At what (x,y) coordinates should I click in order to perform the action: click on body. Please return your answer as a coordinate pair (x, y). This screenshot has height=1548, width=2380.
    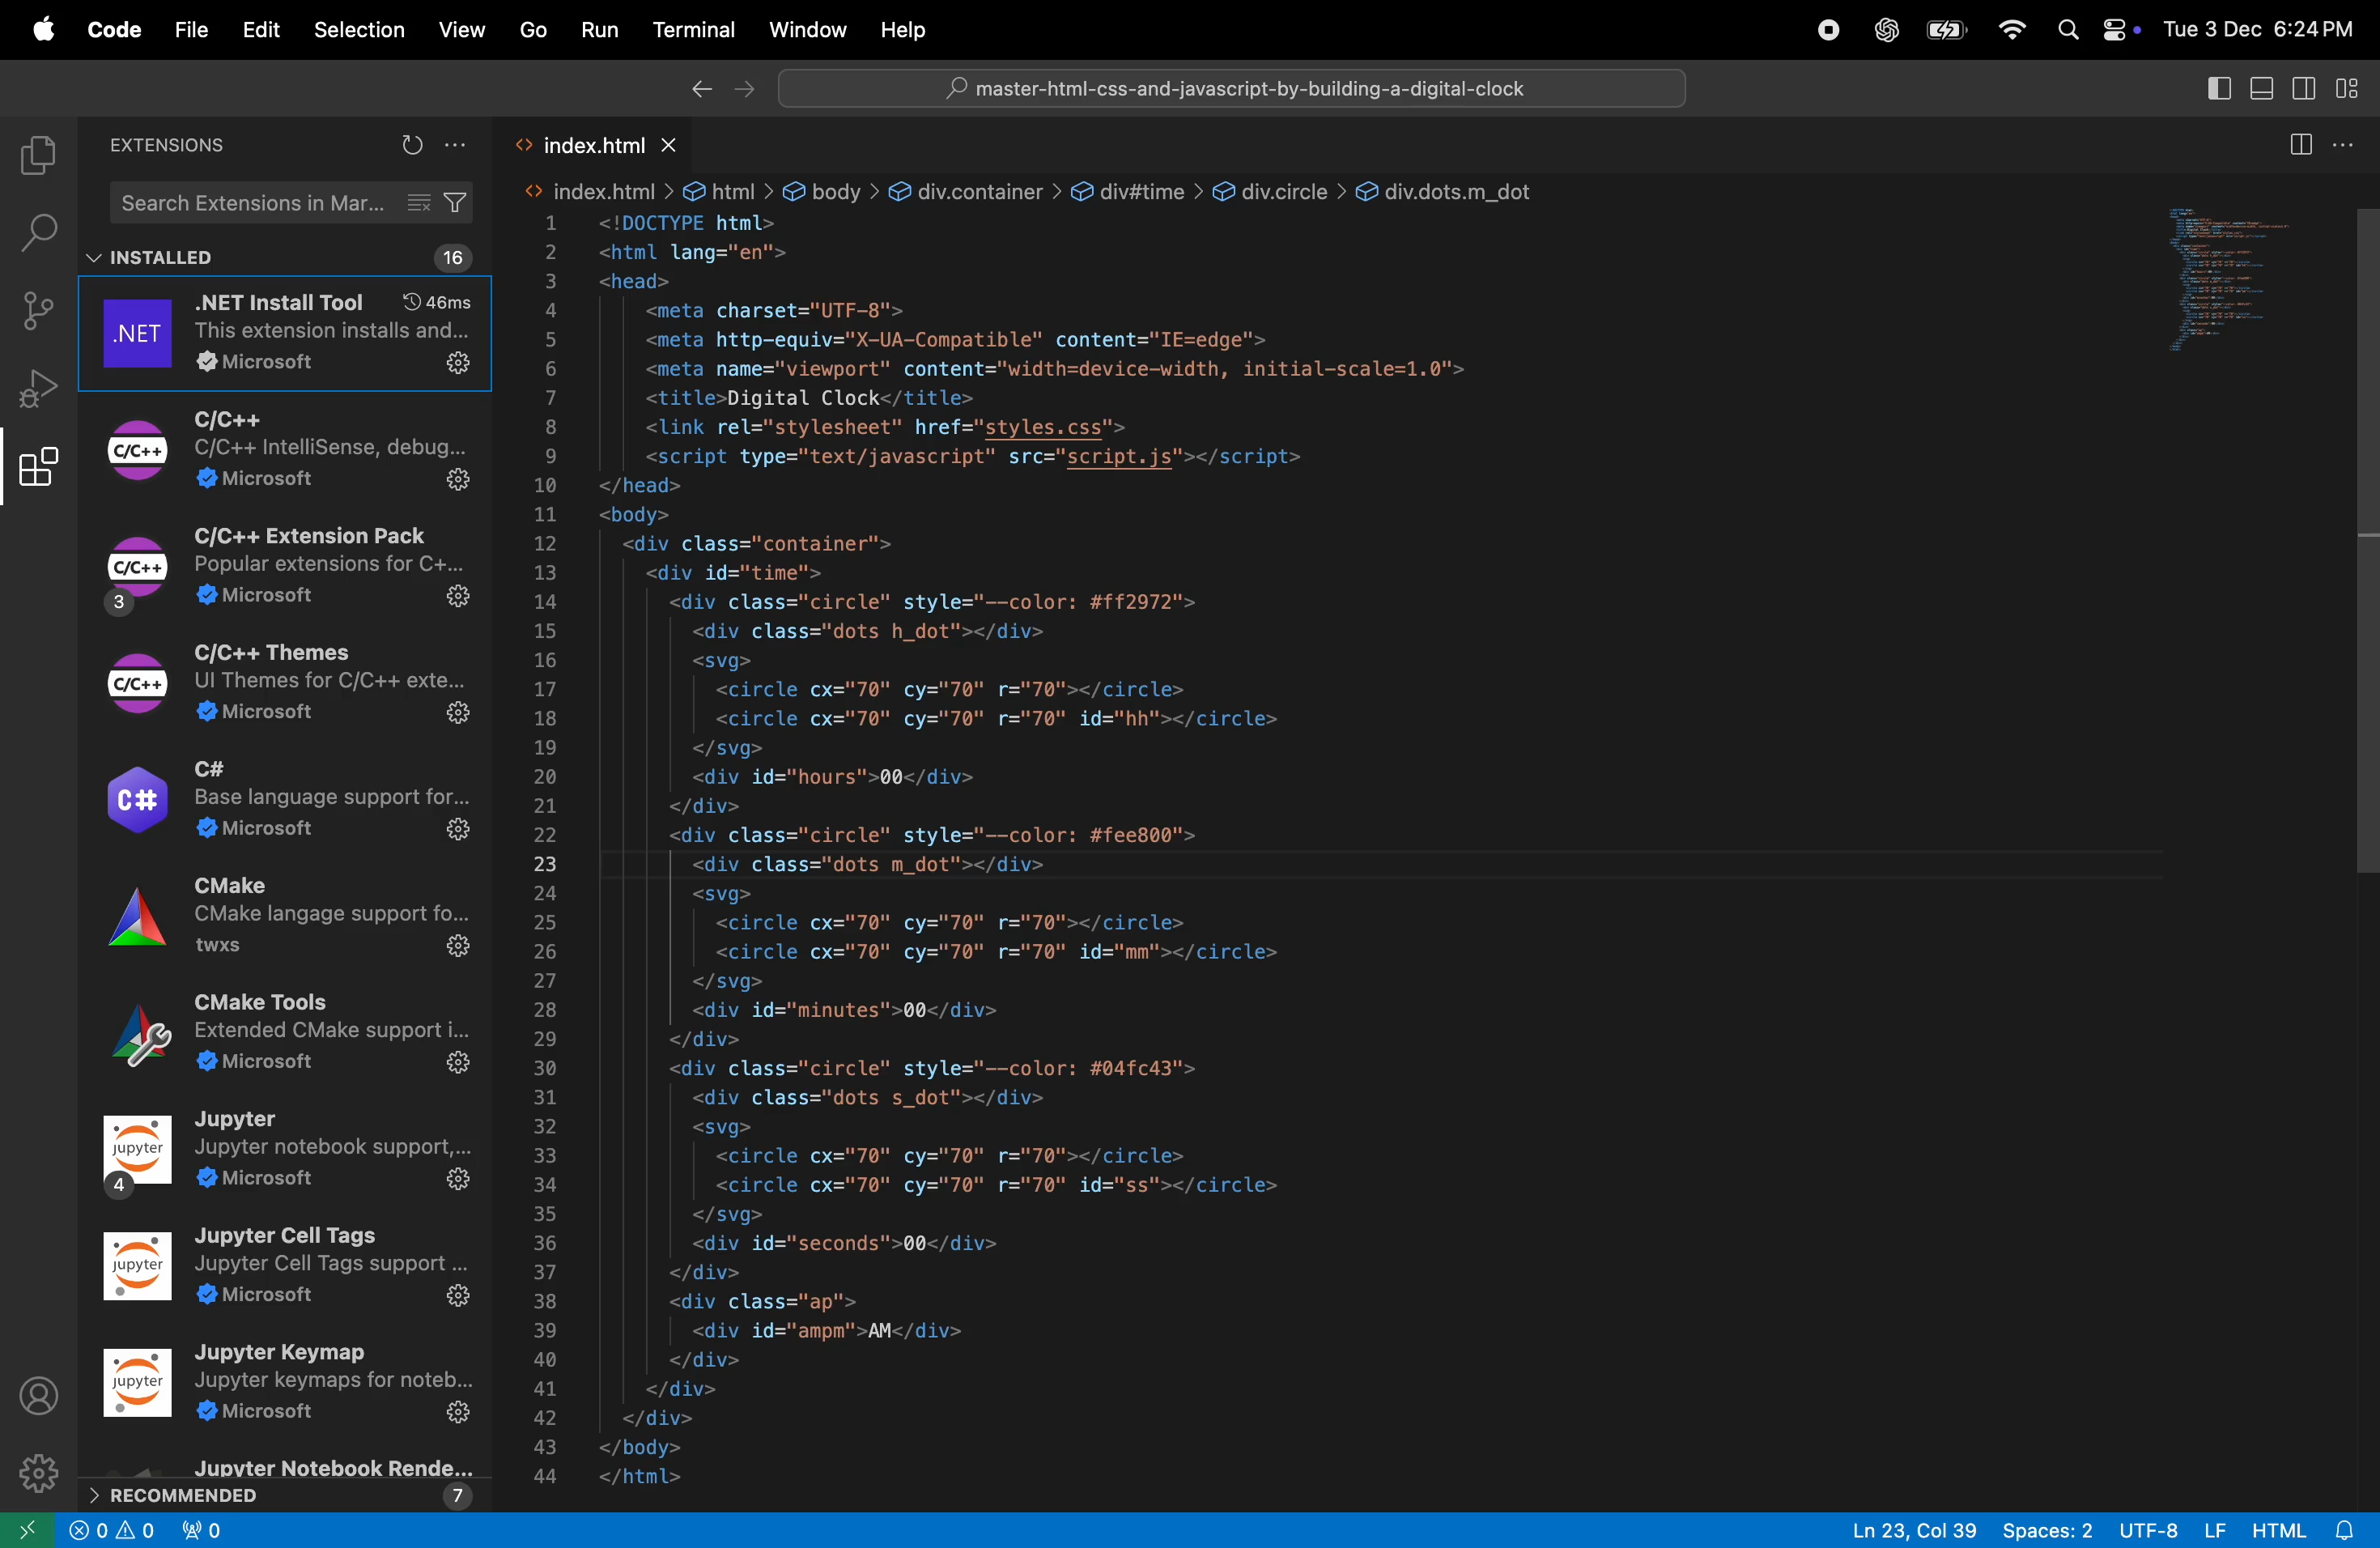
    Looking at the image, I should click on (828, 190).